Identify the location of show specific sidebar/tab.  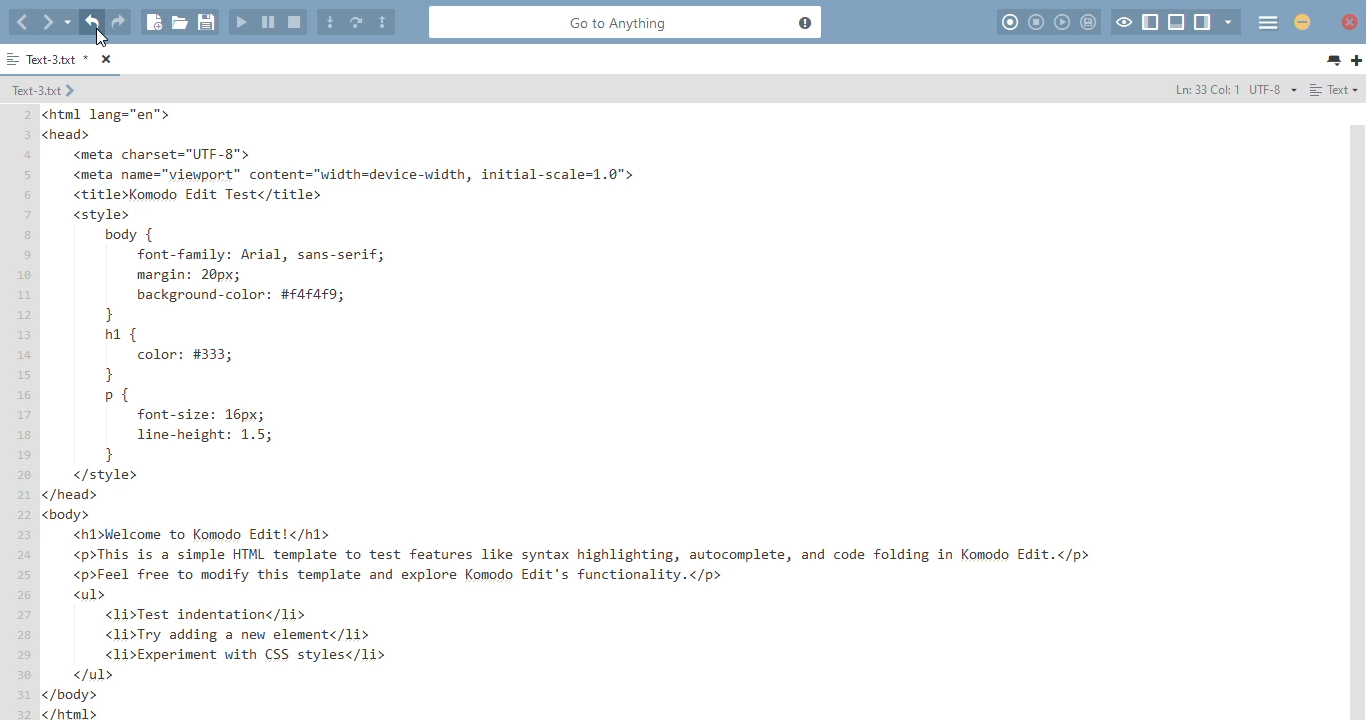
(1229, 22).